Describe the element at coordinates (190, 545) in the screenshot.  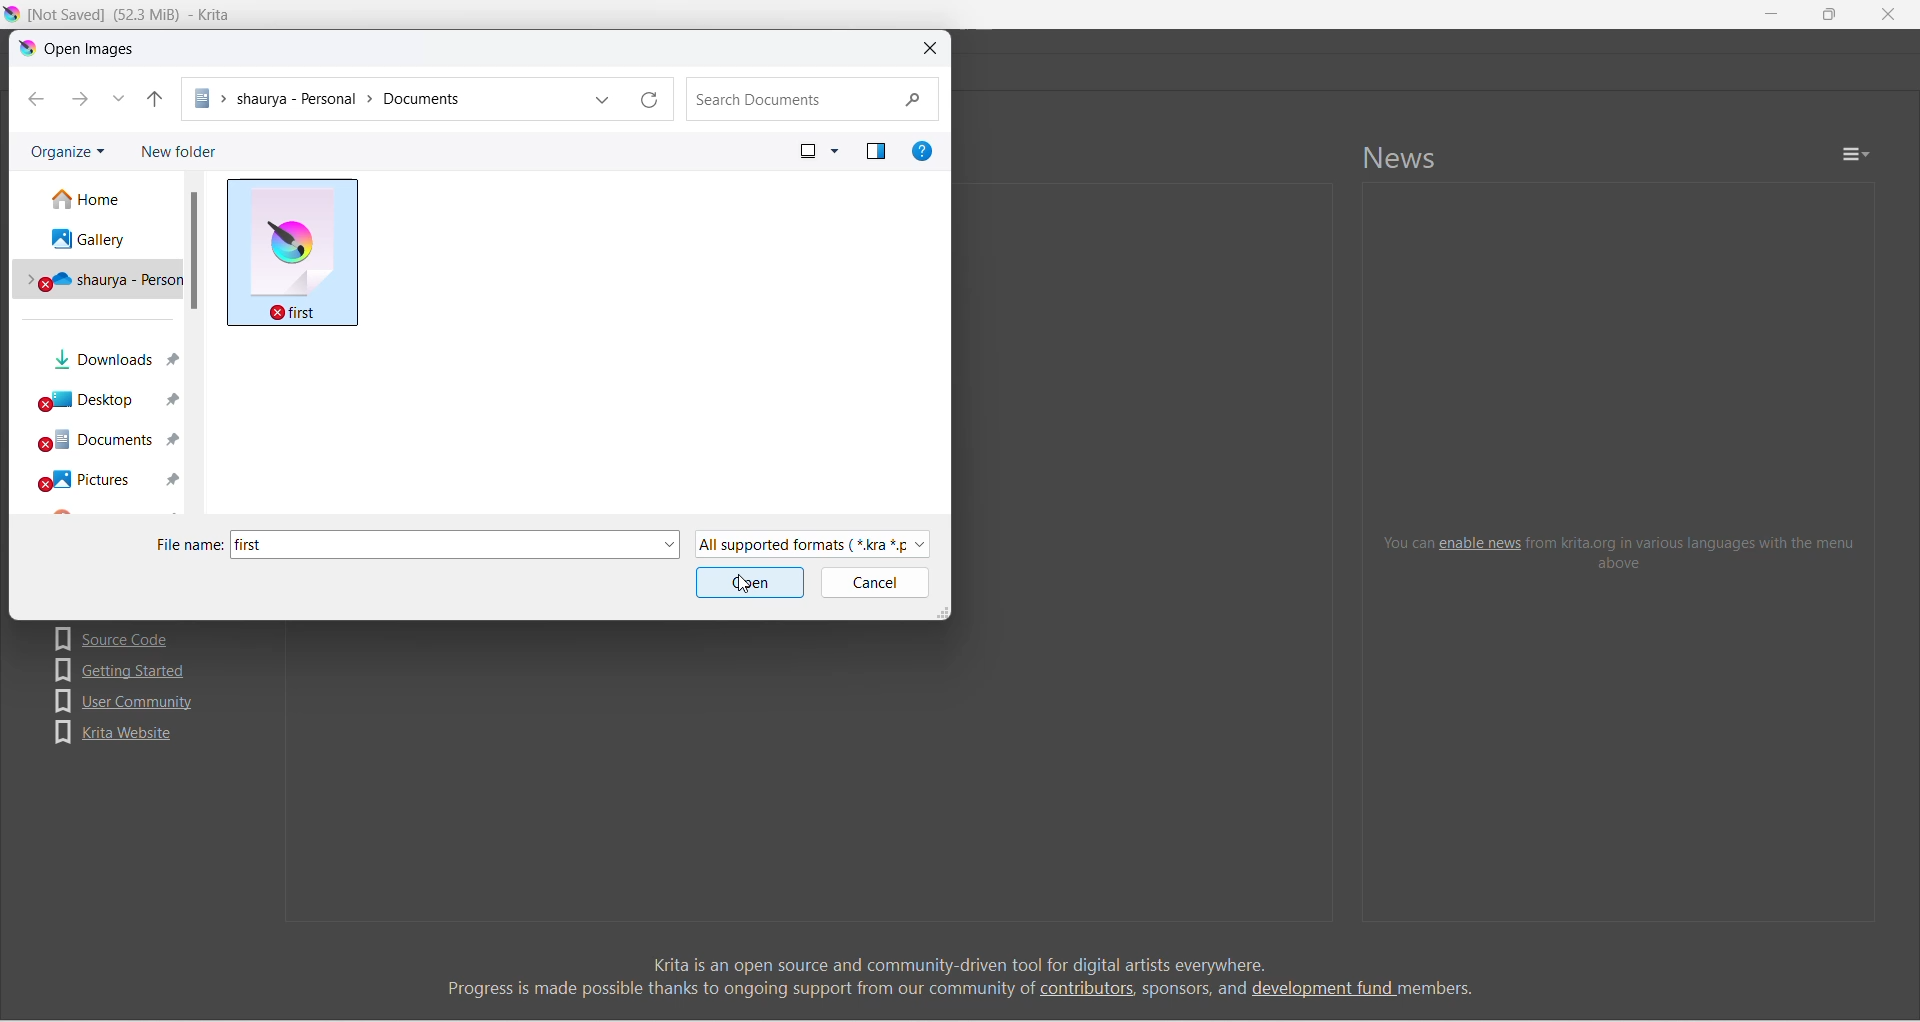
I see `file name` at that location.